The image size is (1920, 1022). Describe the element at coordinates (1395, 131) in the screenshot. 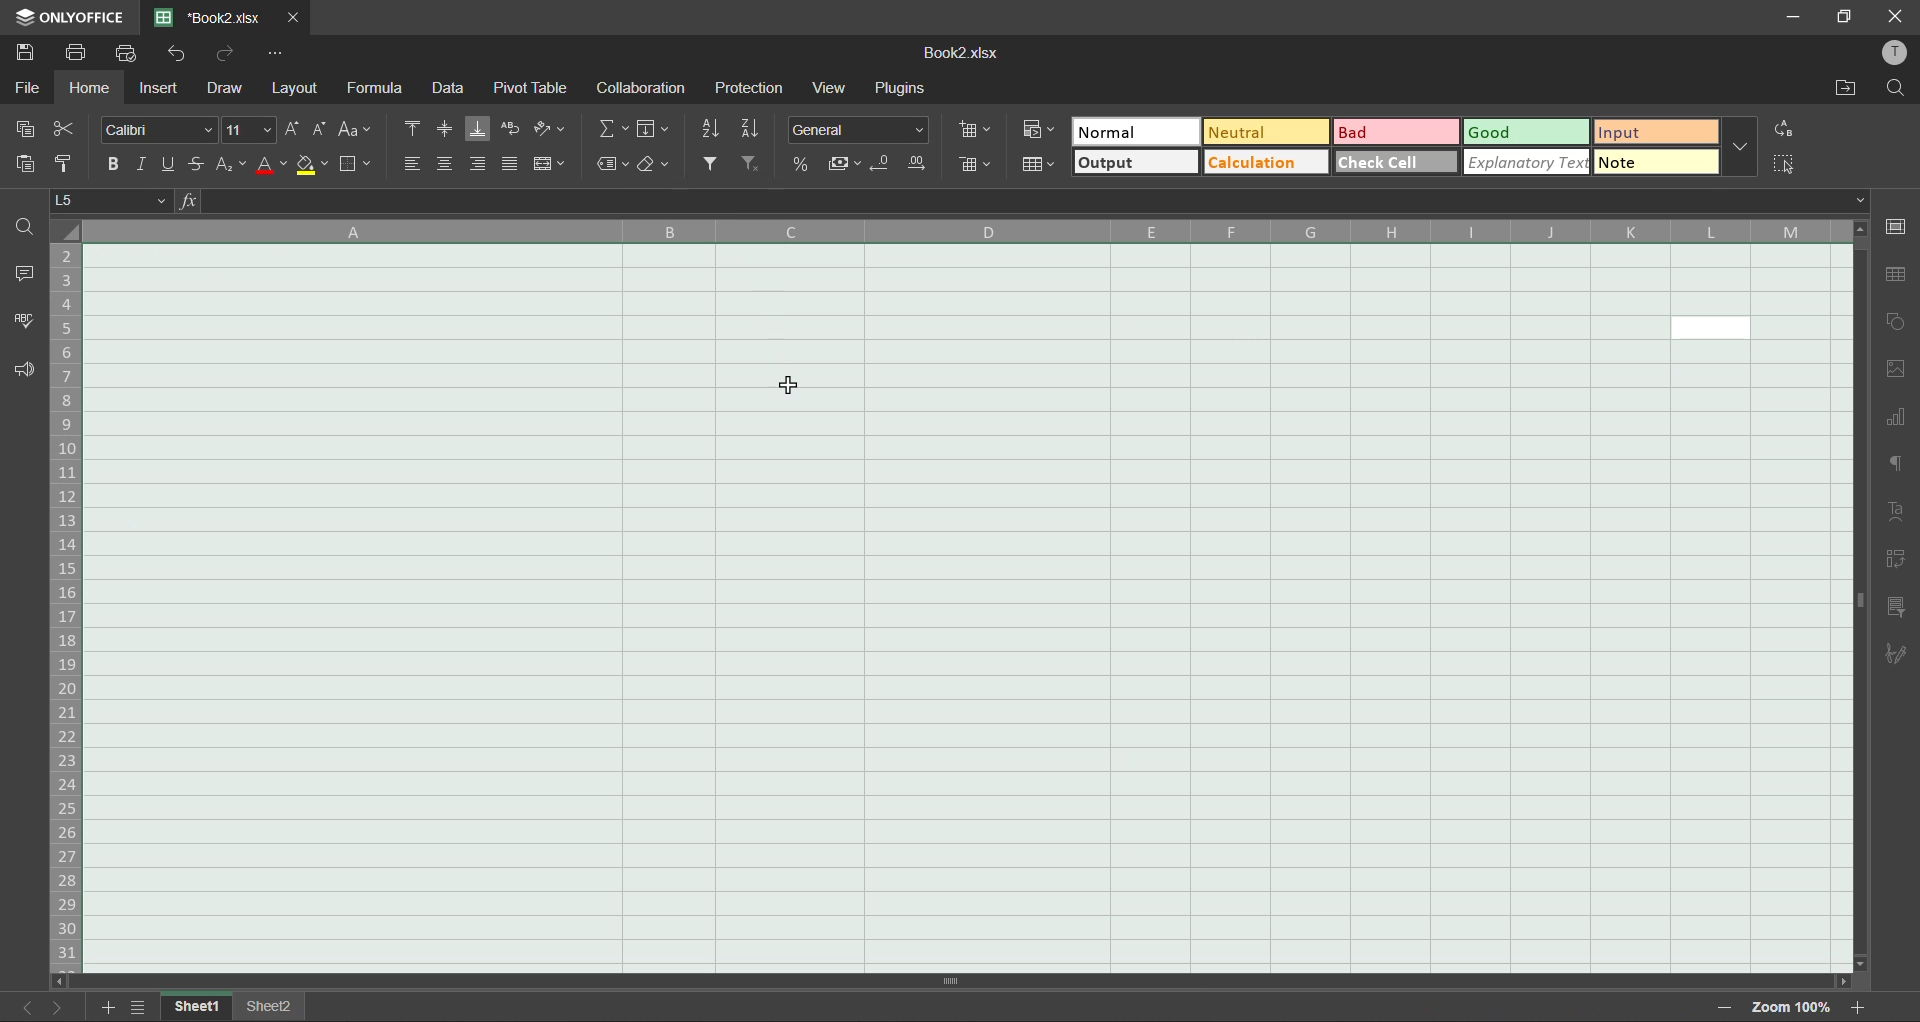

I see `bad` at that location.